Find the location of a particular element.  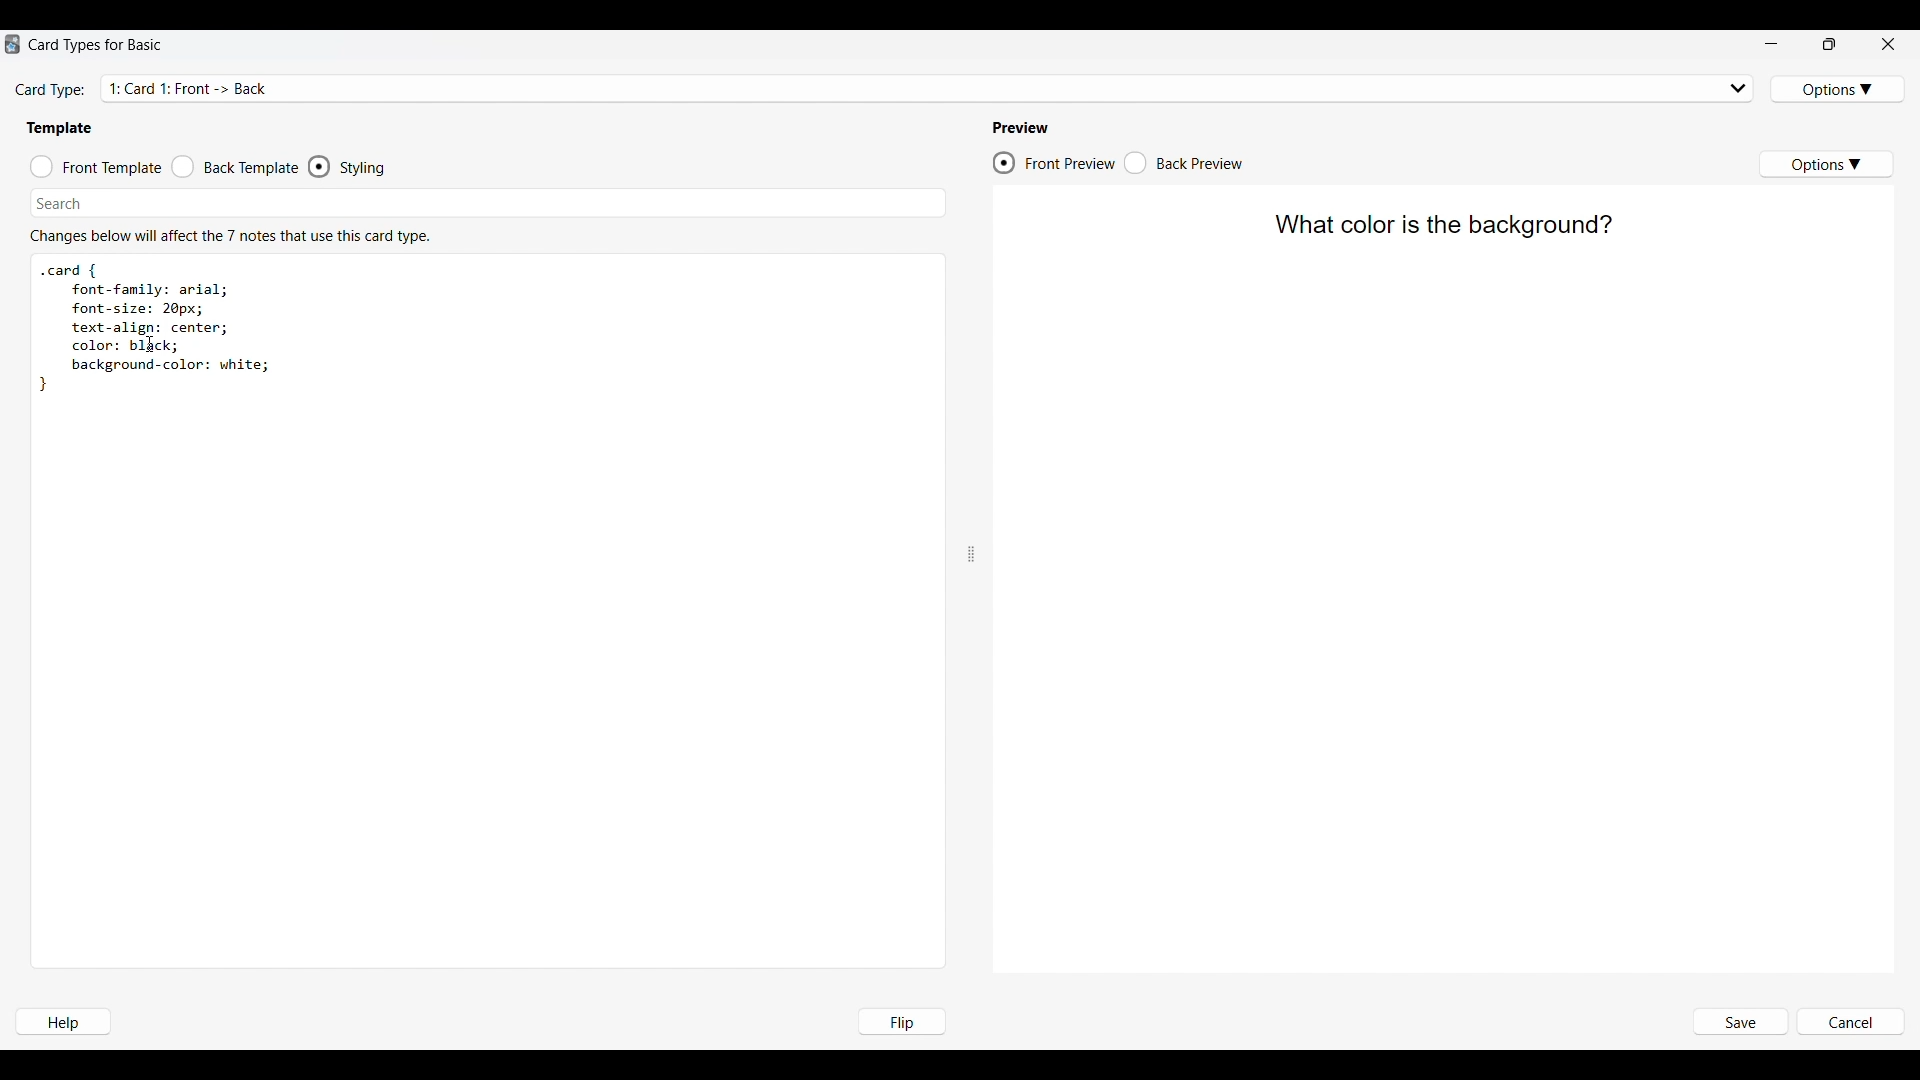

HTML text in card Styling is located at coordinates (154, 327).